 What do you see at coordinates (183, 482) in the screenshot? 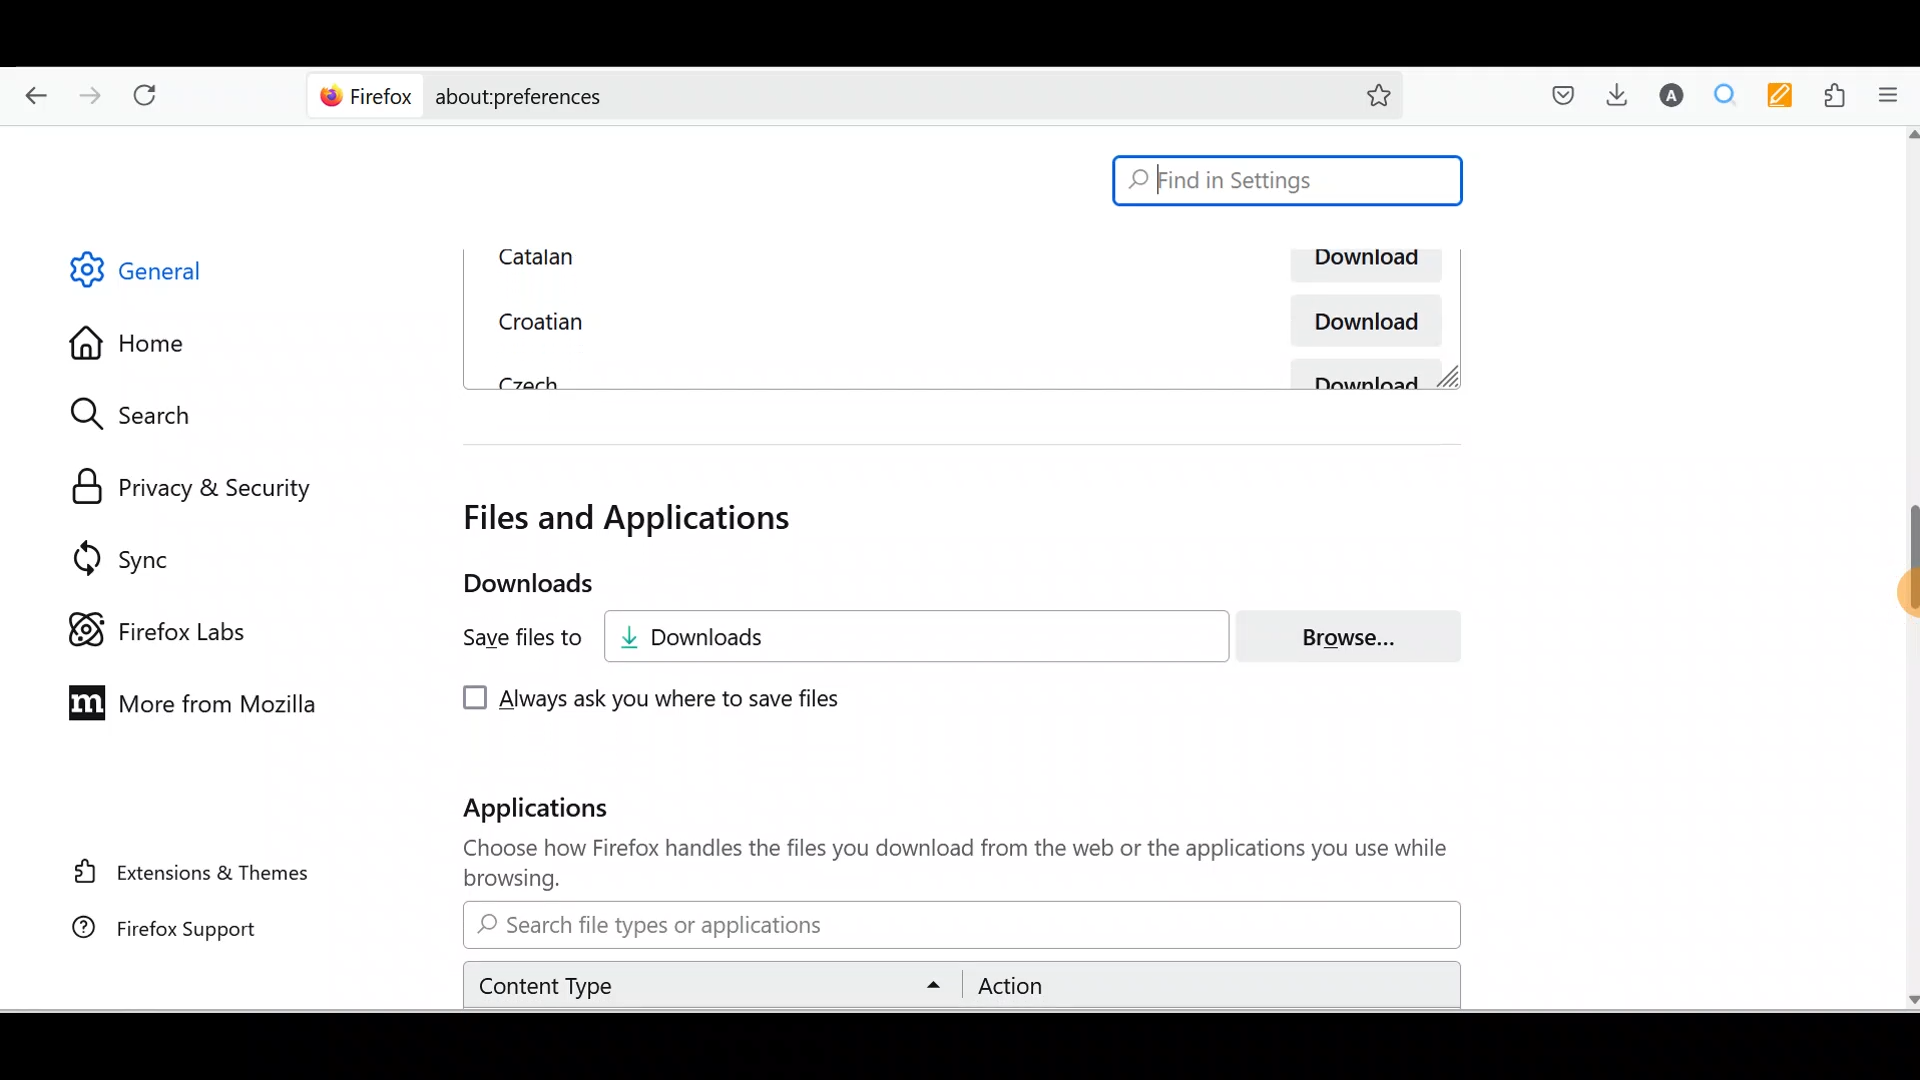
I see `Privacy and security settings` at bounding box center [183, 482].